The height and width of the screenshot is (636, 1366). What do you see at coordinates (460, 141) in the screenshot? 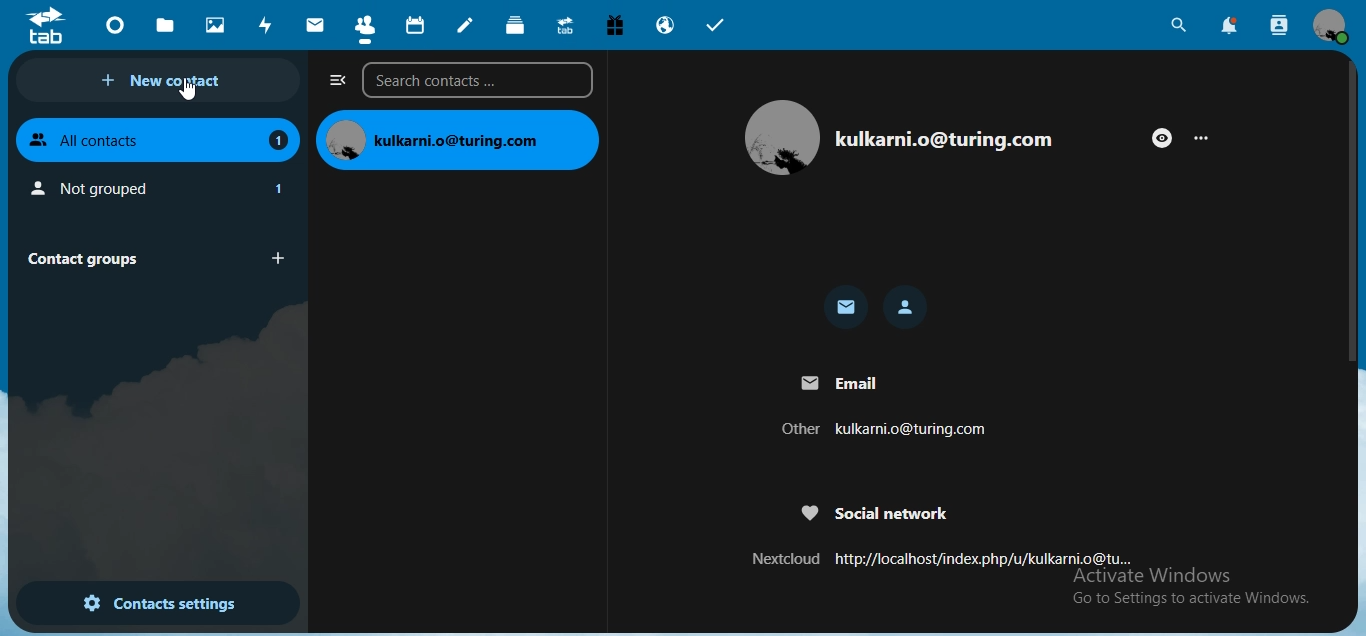
I see `text` at bounding box center [460, 141].